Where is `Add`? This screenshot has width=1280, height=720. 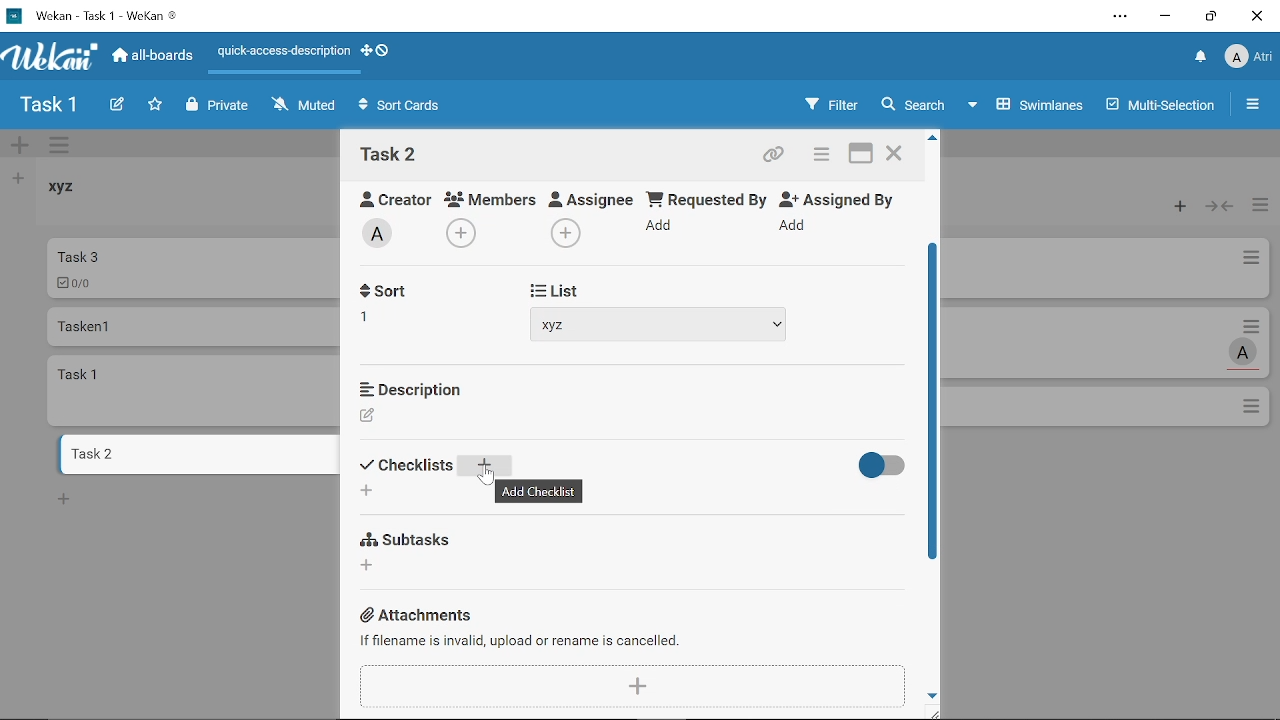
Add is located at coordinates (563, 233).